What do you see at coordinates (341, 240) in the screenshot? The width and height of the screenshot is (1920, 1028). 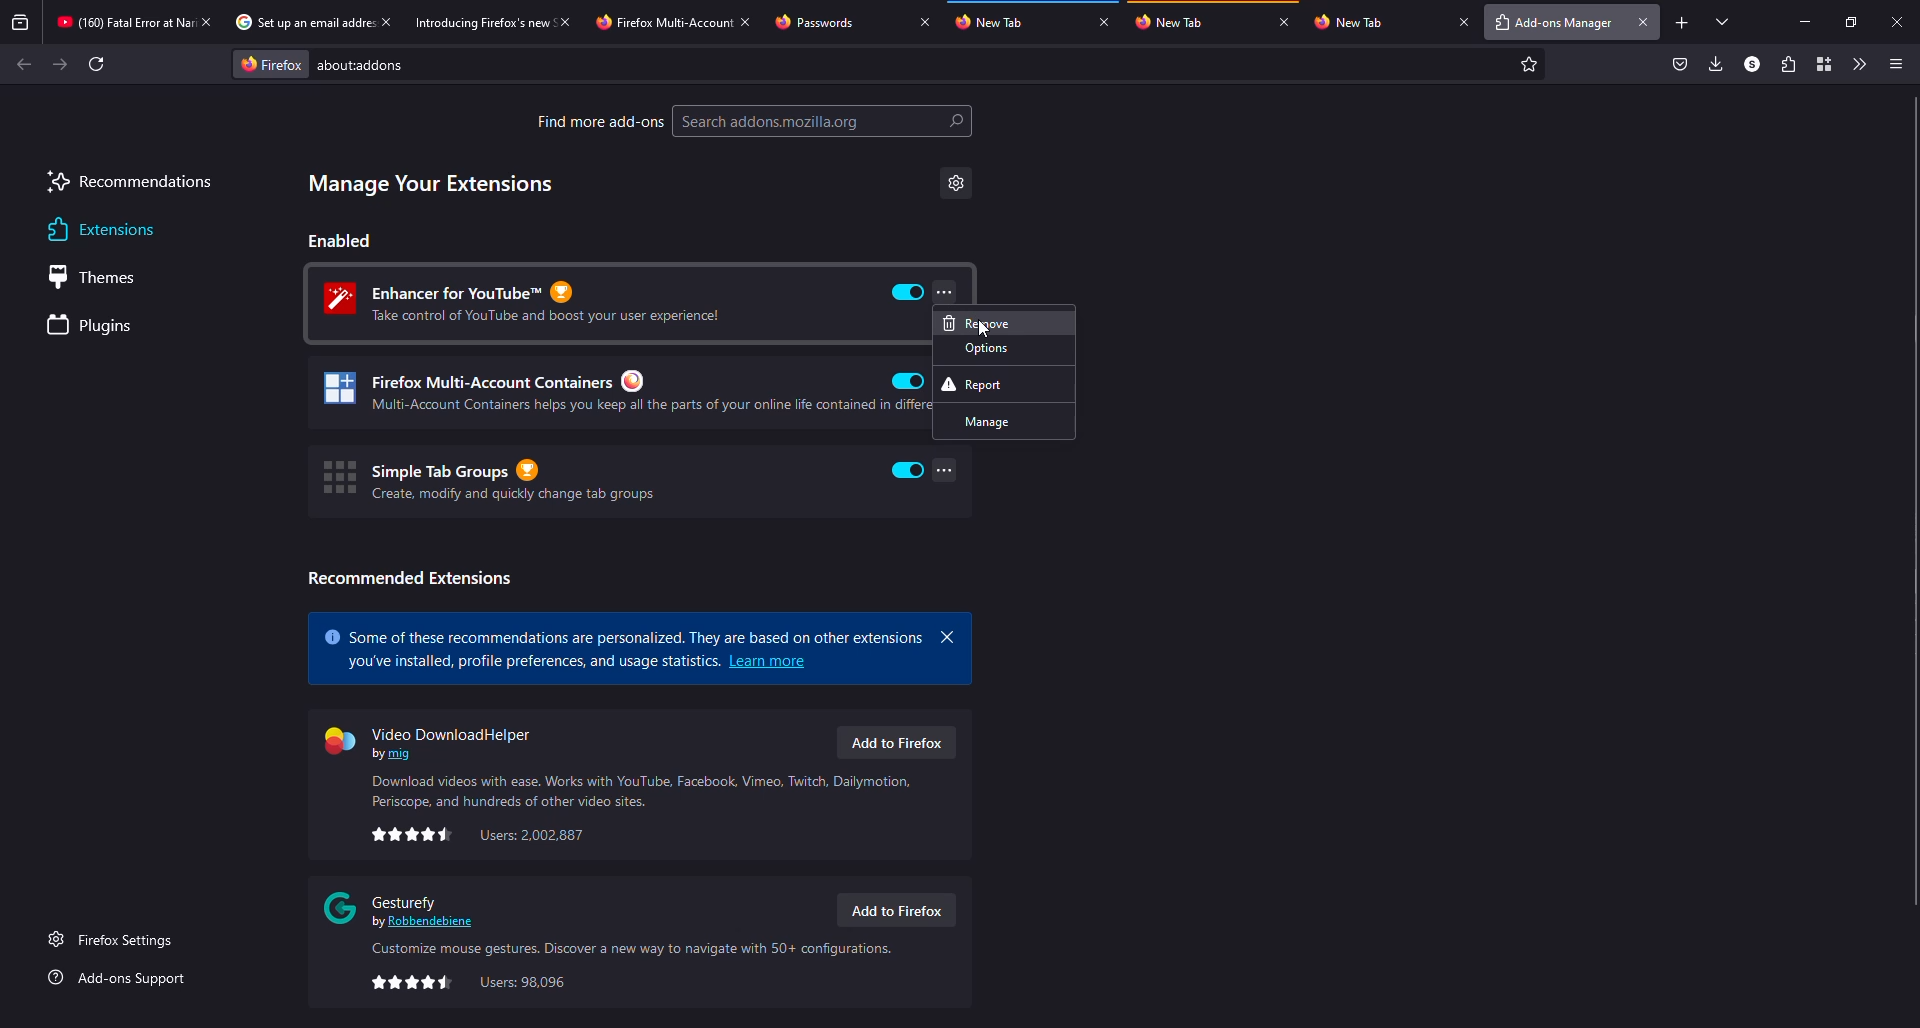 I see `enabled` at bounding box center [341, 240].